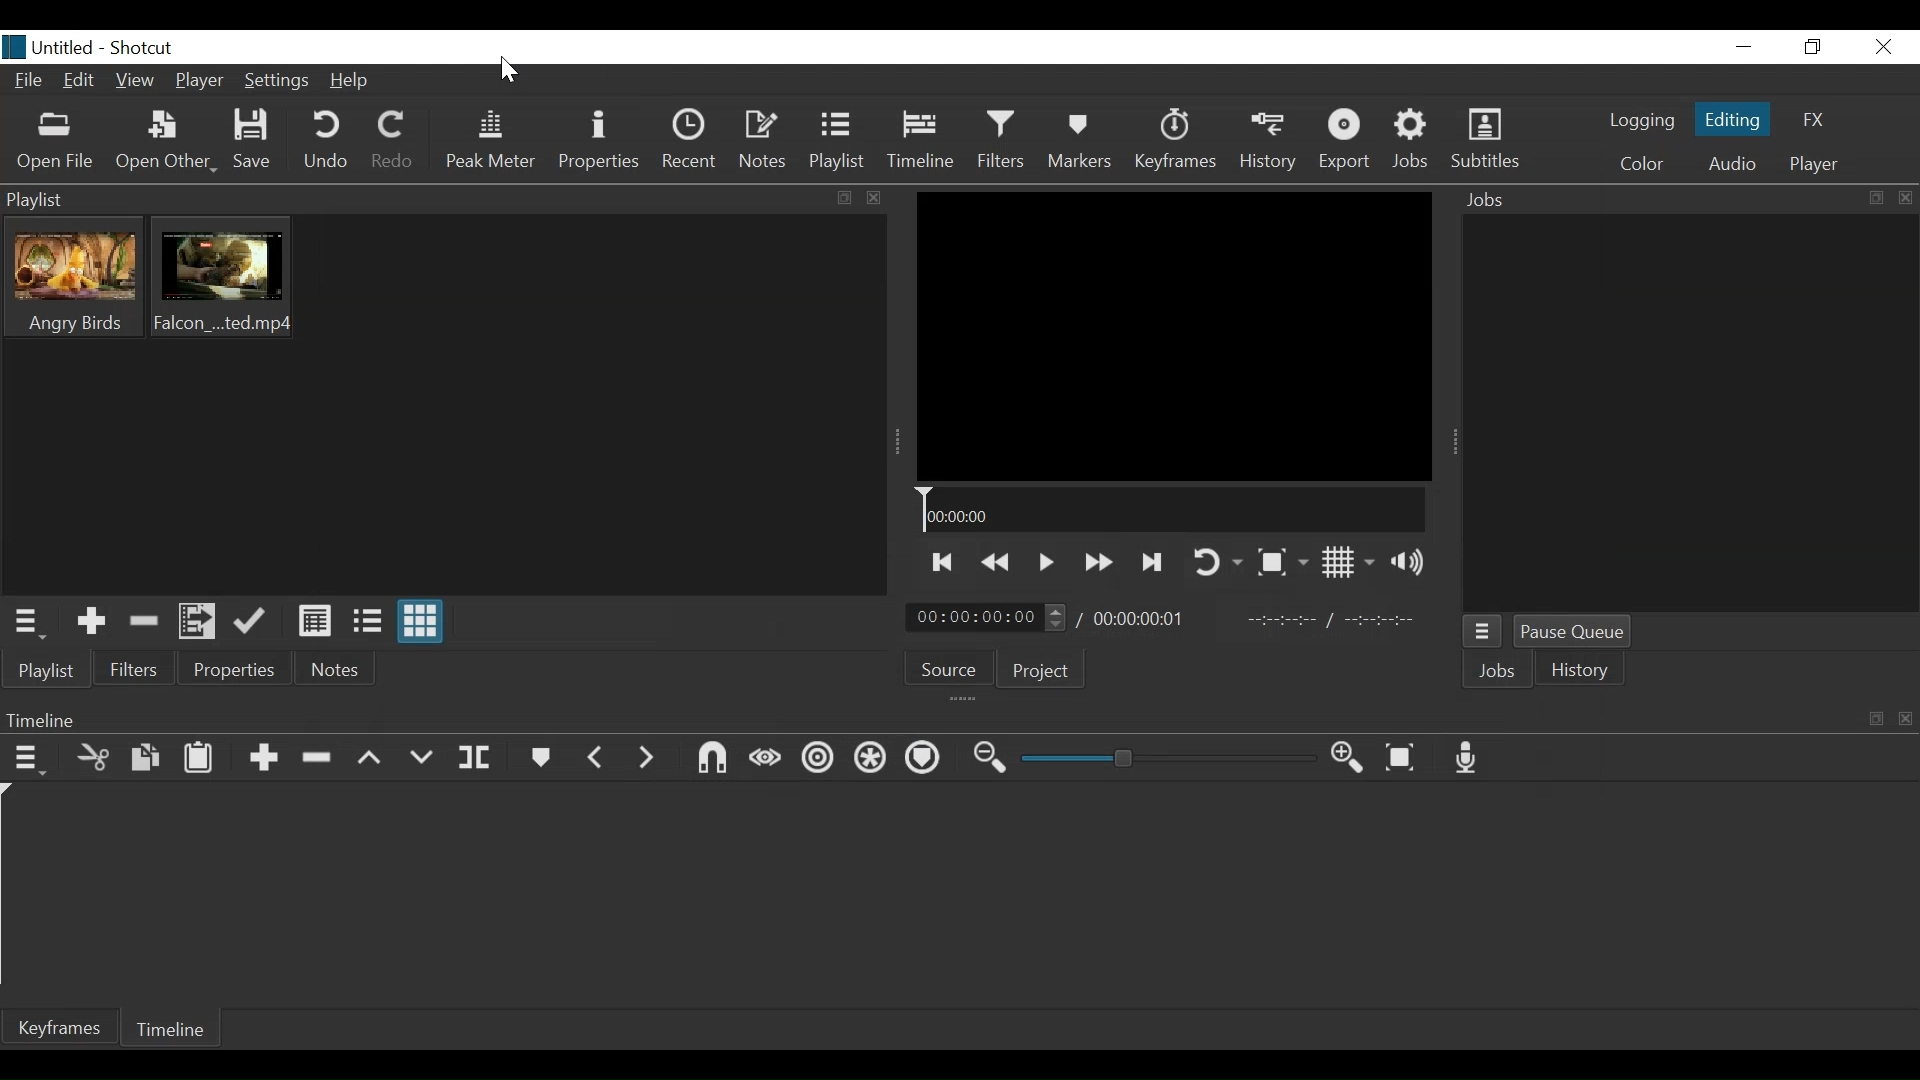 The height and width of the screenshot is (1080, 1920). What do you see at coordinates (1688, 199) in the screenshot?
I see `Jobs Panel` at bounding box center [1688, 199].